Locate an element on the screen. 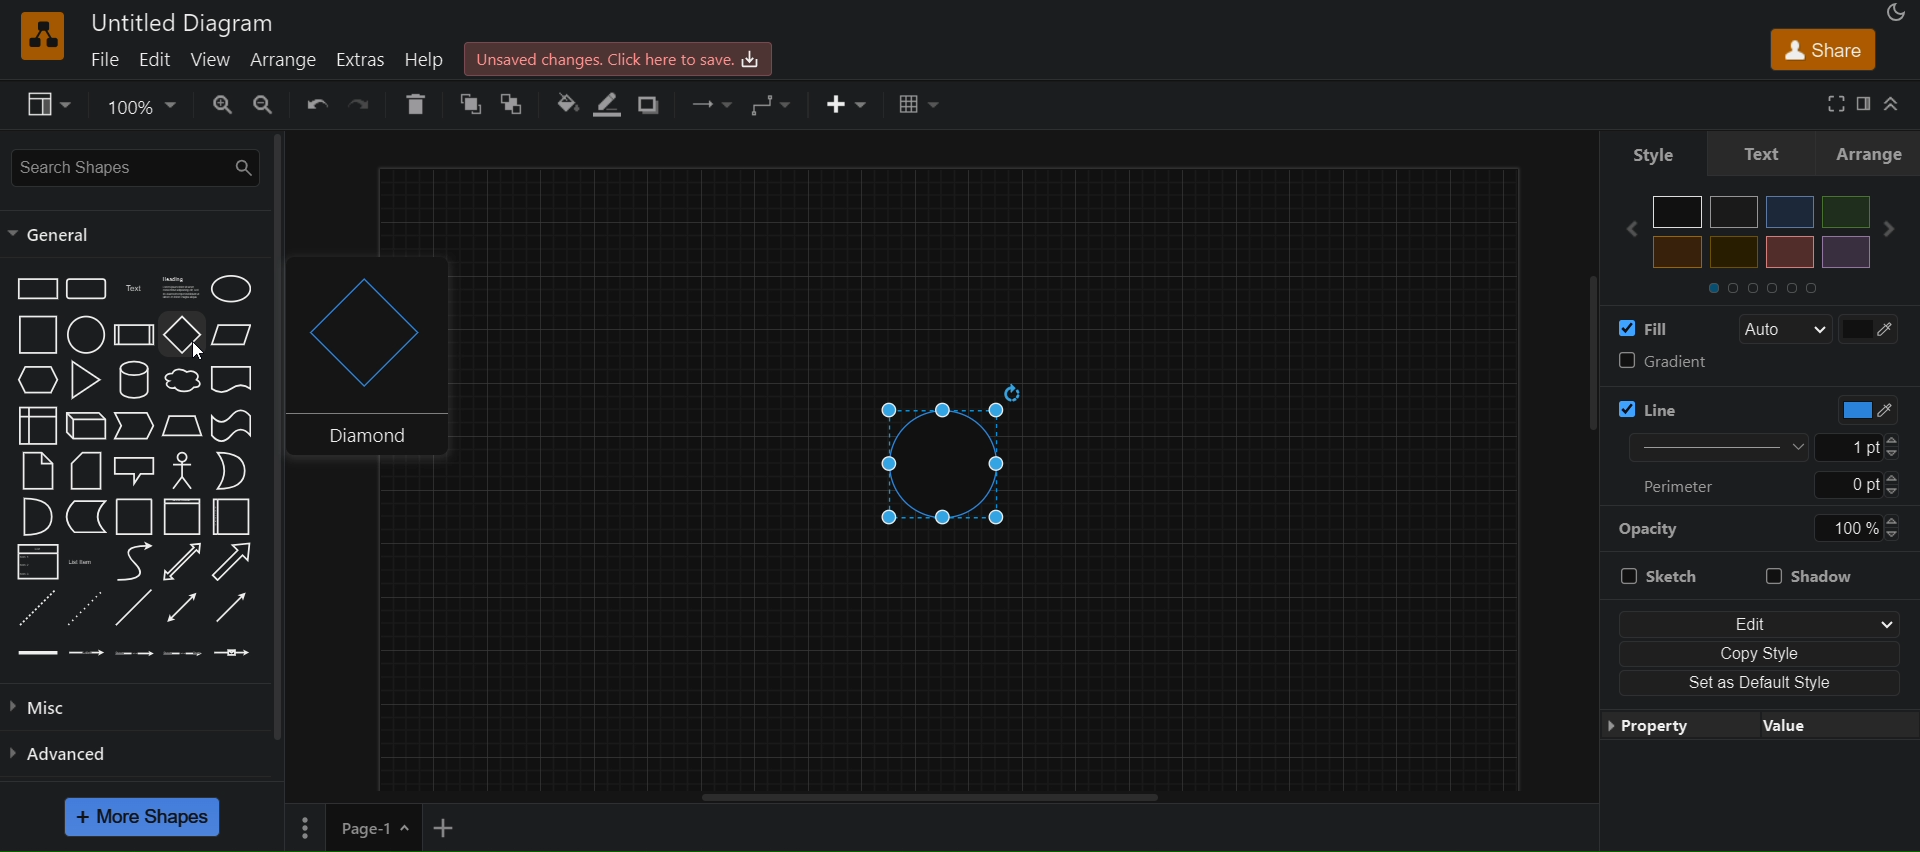 The image size is (1920, 852). shadow is located at coordinates (654, 103).